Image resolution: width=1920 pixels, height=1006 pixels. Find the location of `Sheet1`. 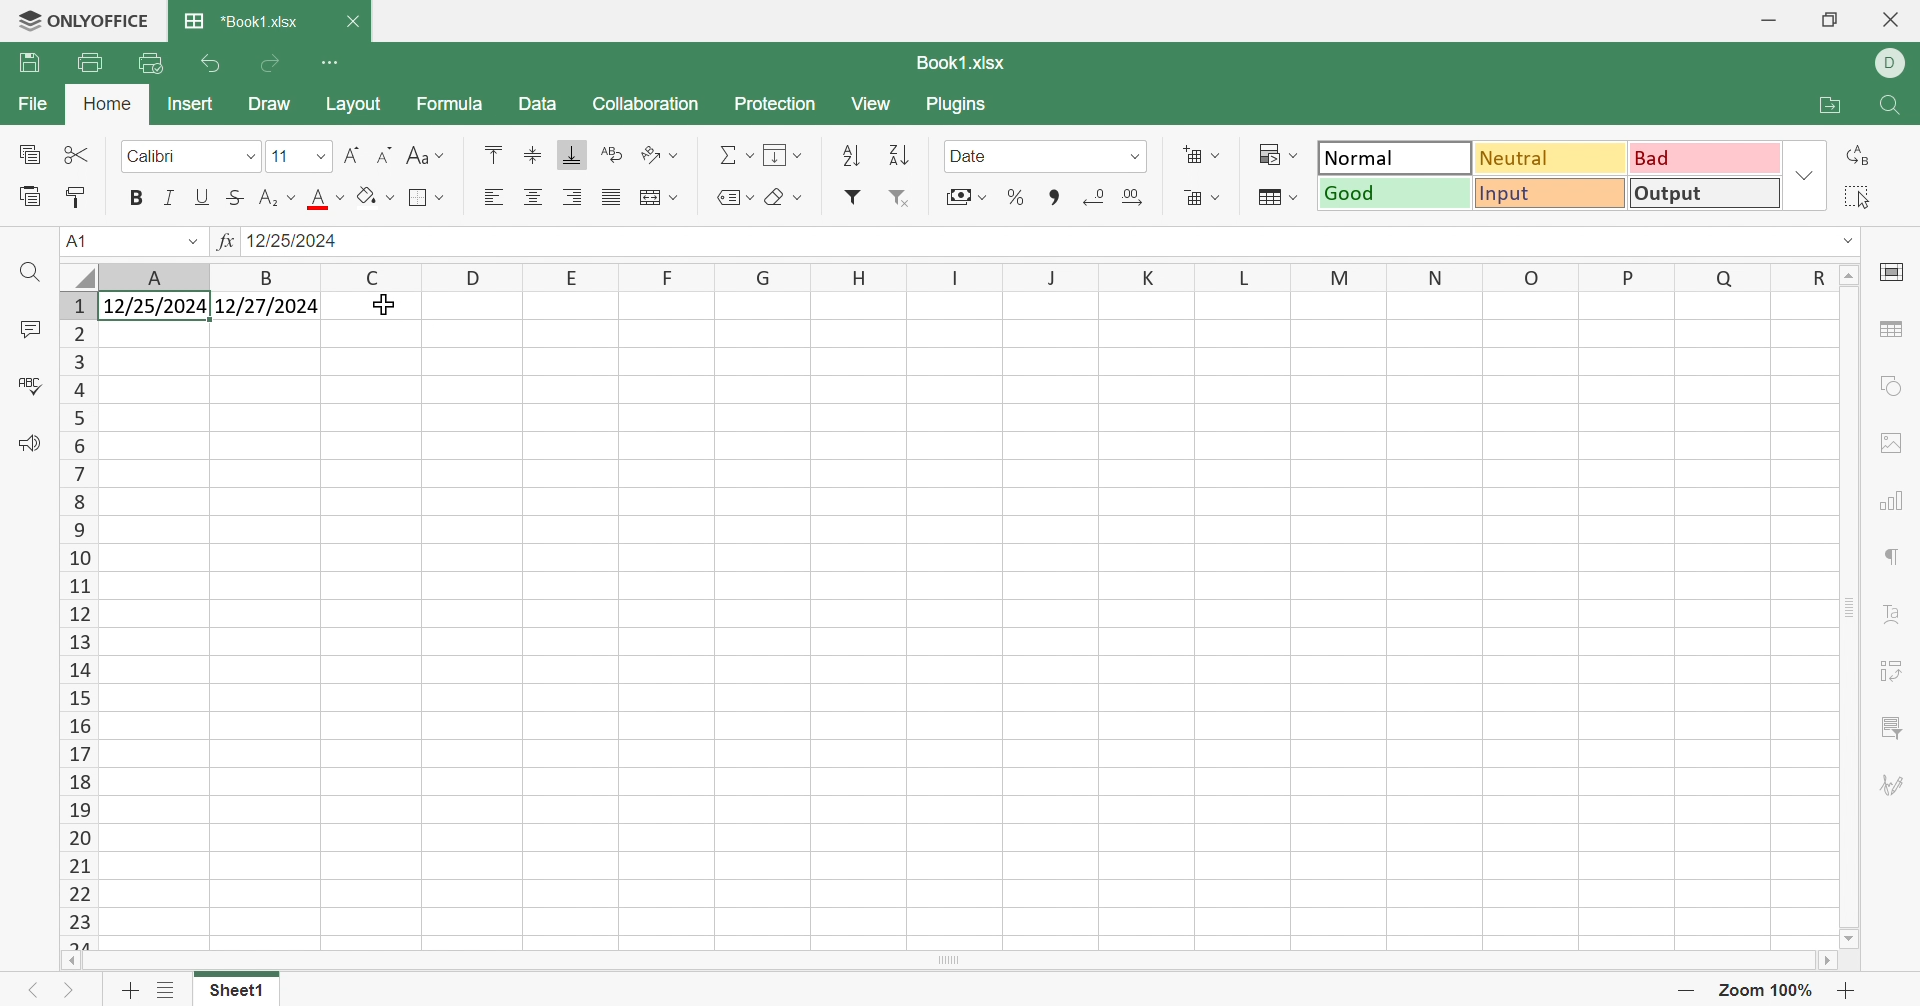

Sheet1 is located at coordinates (230, 992).